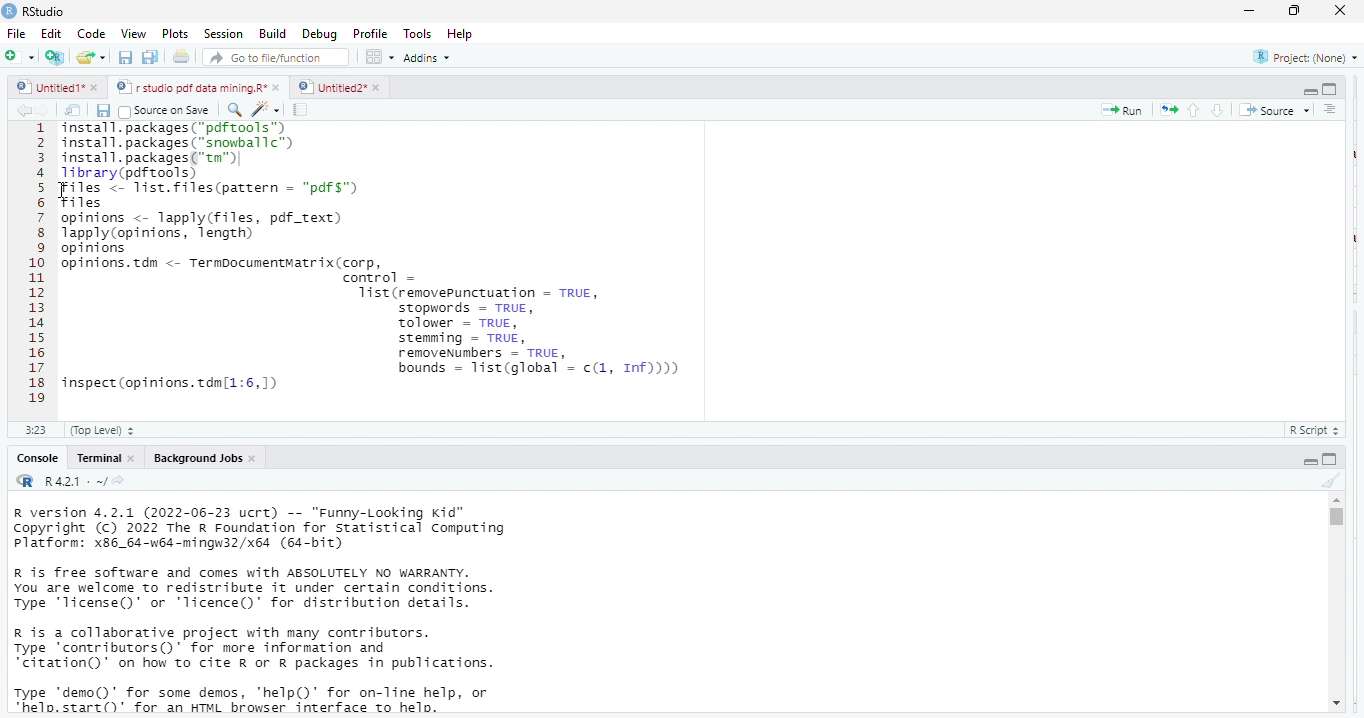  I want to click on edit, so click(51, 34).